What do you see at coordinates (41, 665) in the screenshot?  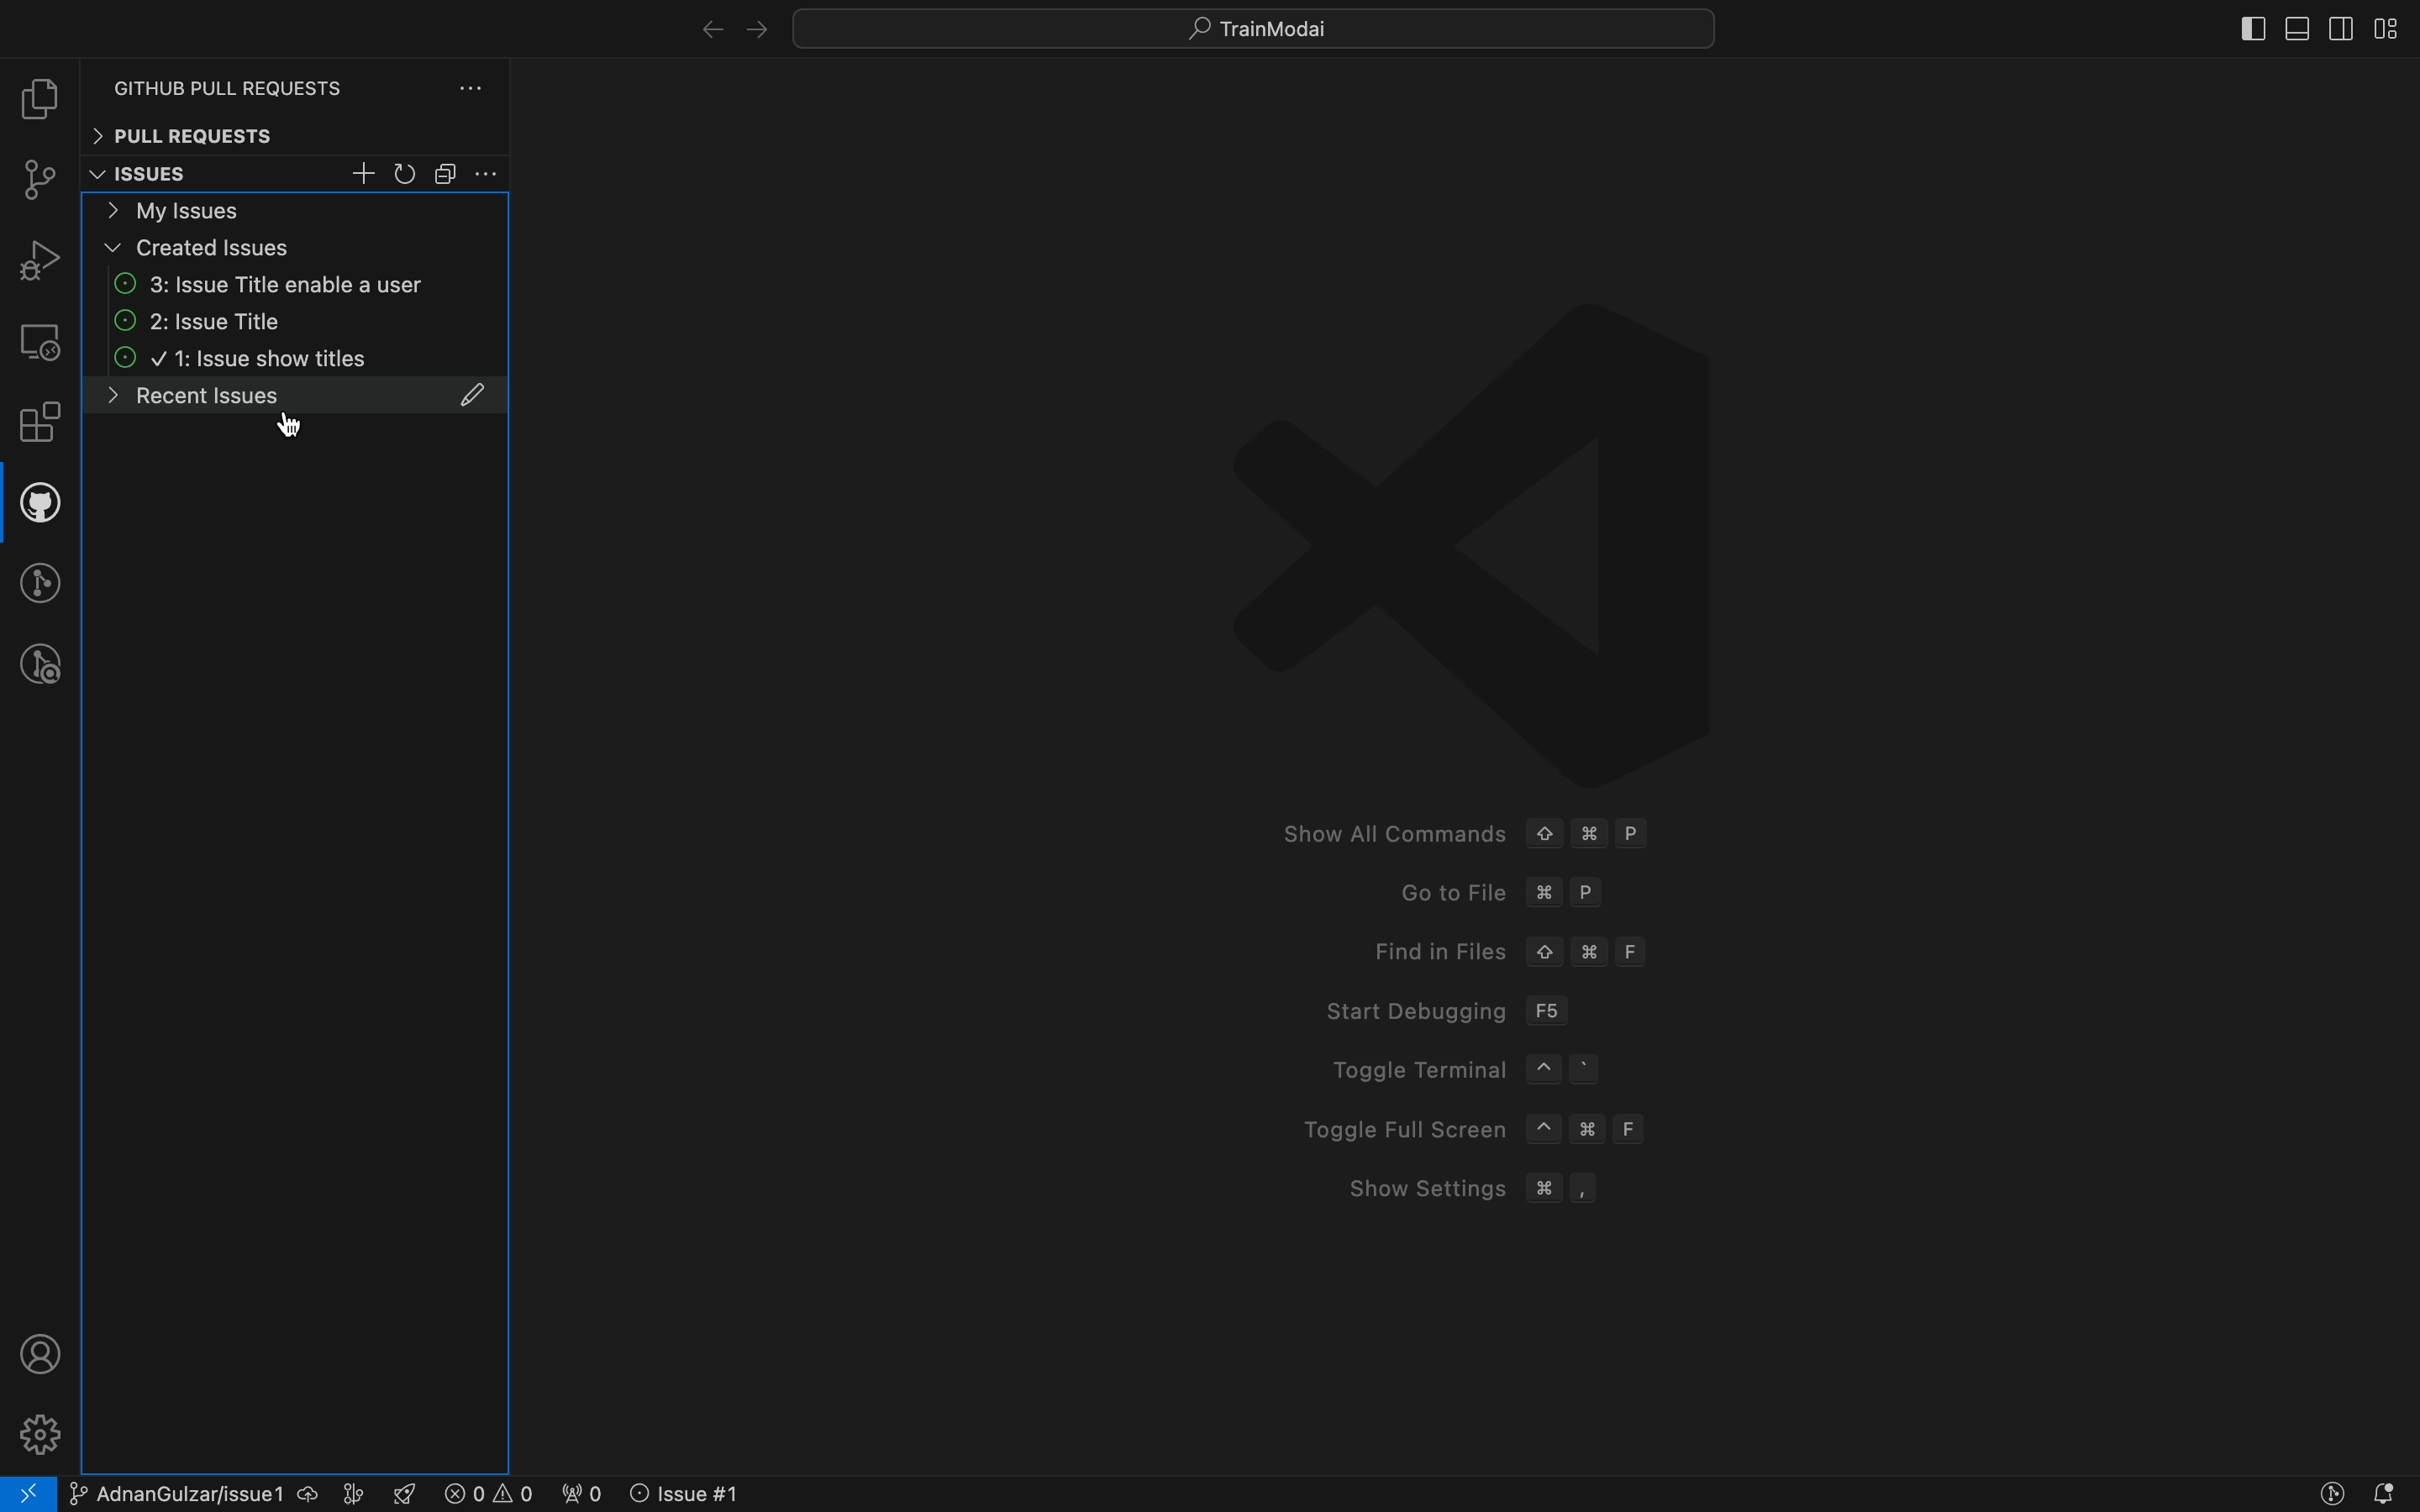 I see `git lens inspect ` at bounding box center [41, 665].